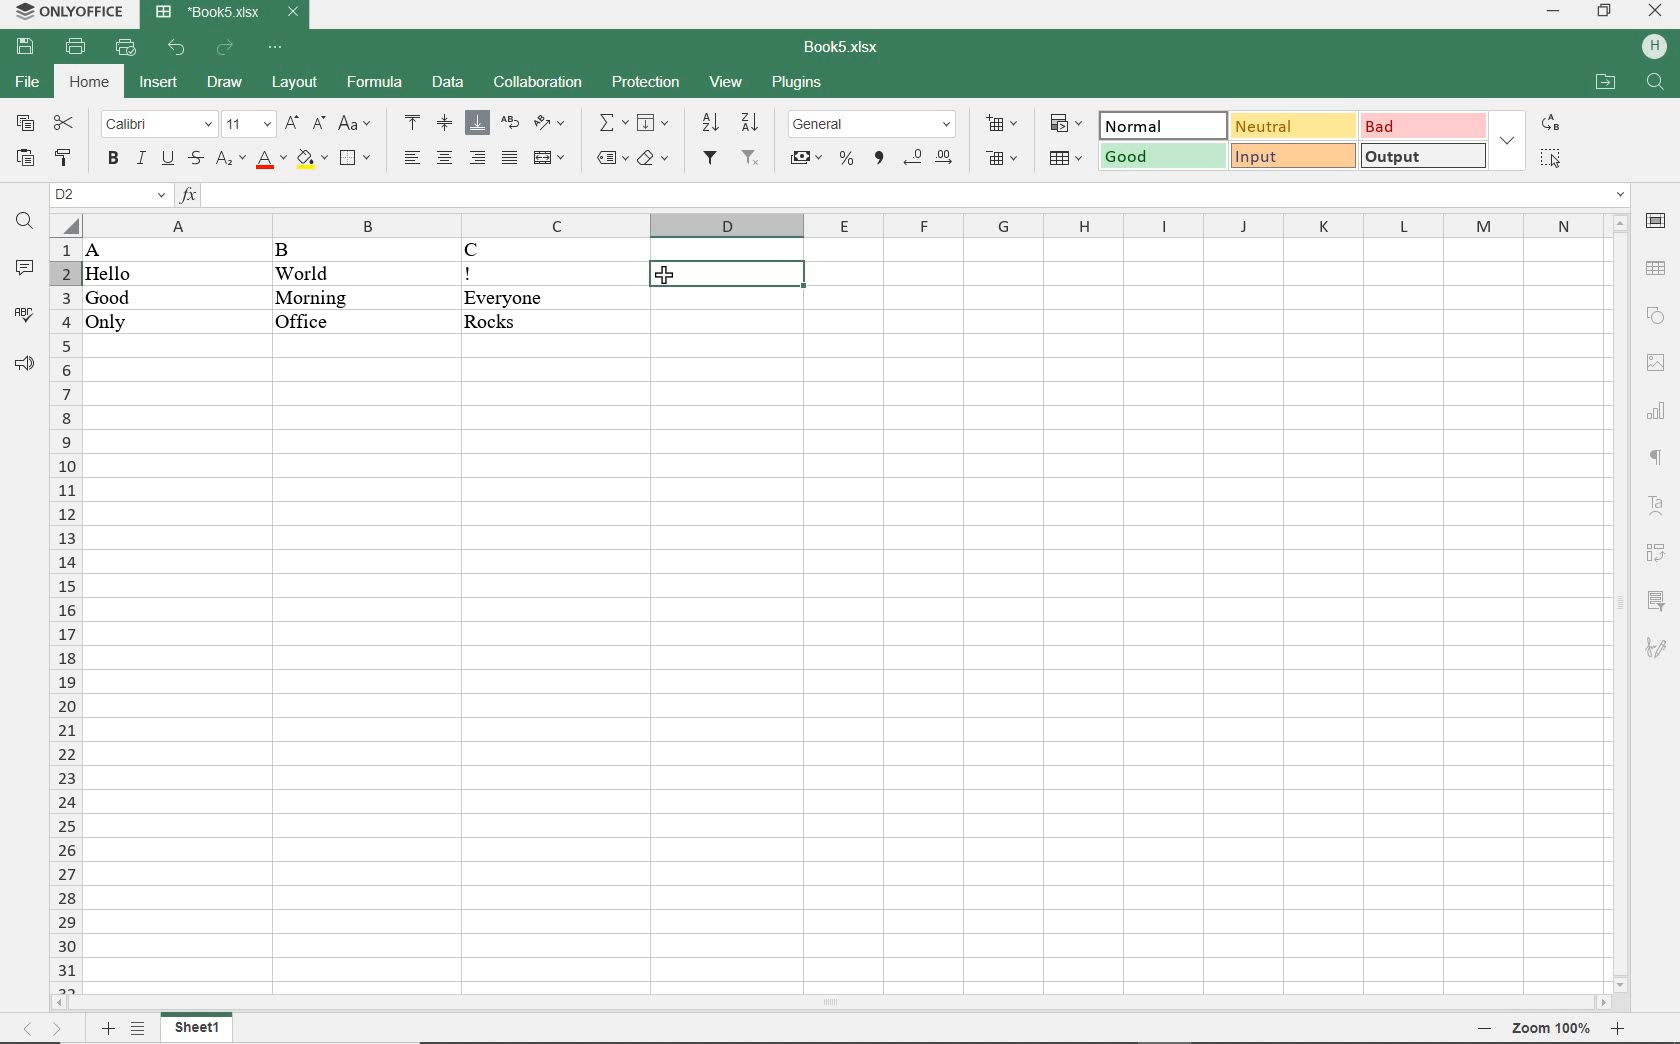 This screenshot has height=1044, width=1680. Describe the element at coordinates (127, 49) in the screenshot. I see `quick print` at that location.